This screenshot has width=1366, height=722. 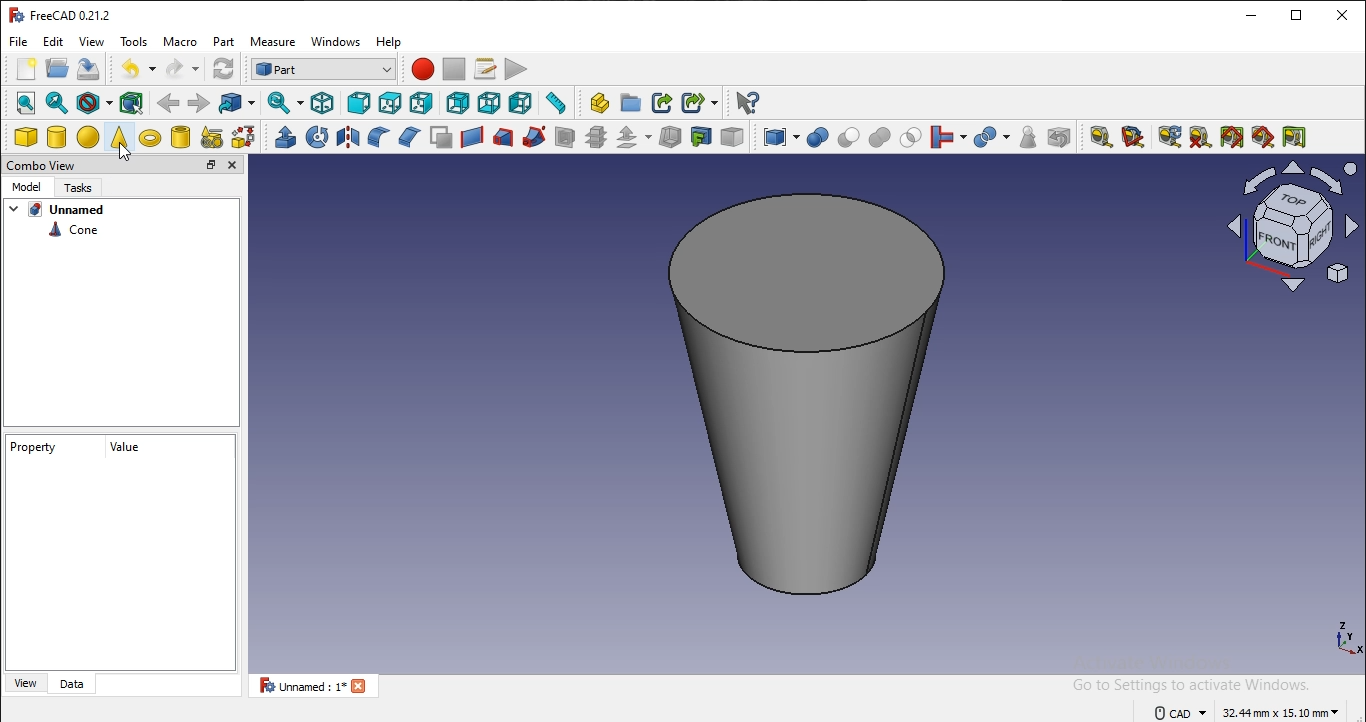 What do you see at coordinates (1060, 136) in the screenshot?
I see `defeaturing` at bounding box center [1060, 136].